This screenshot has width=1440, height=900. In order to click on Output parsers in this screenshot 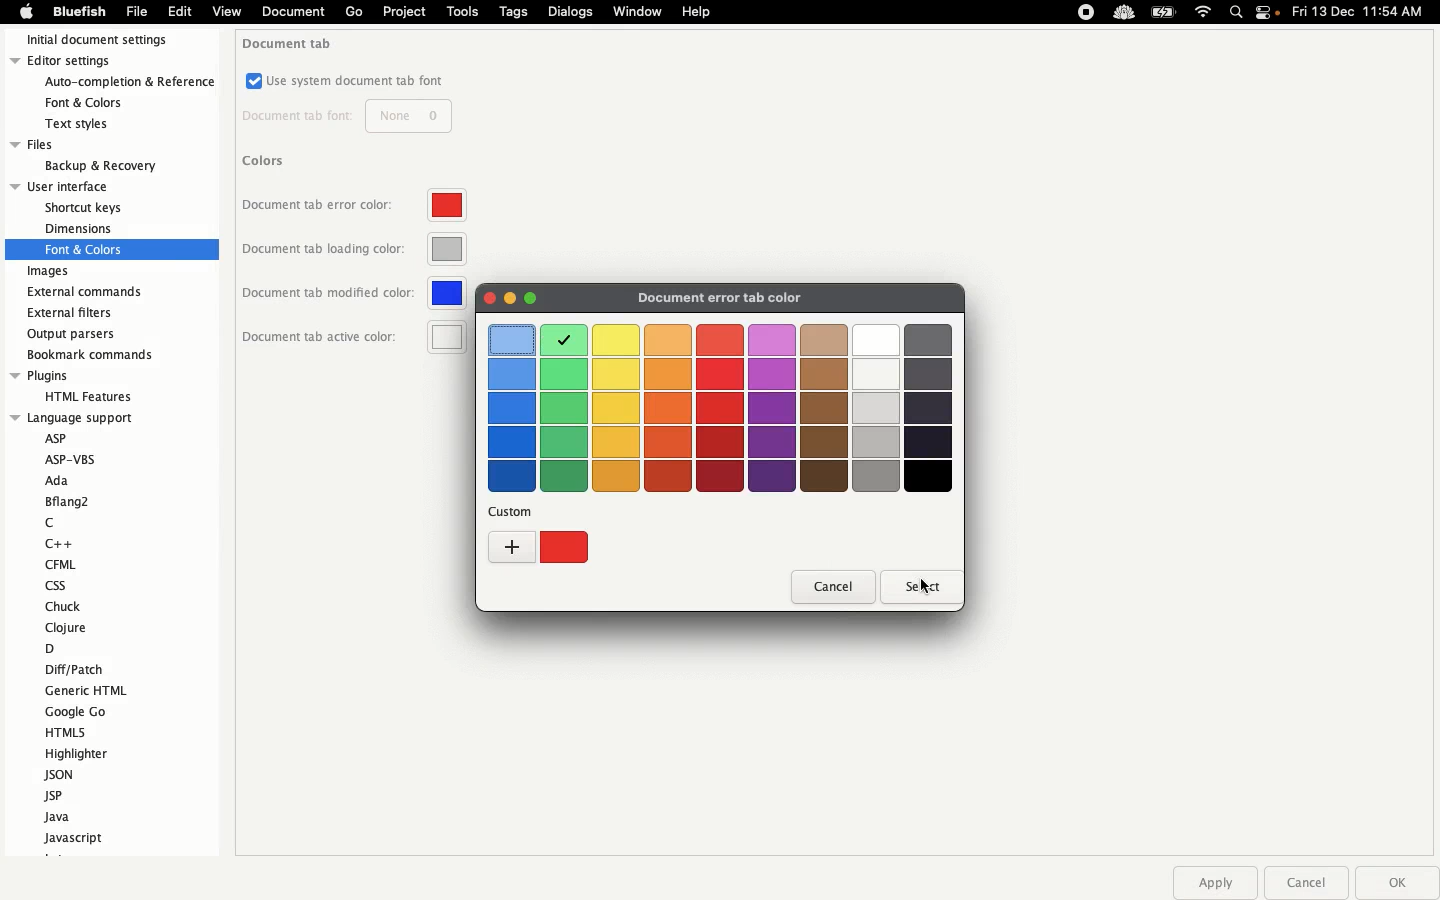, I will do `click(76, 334)`.